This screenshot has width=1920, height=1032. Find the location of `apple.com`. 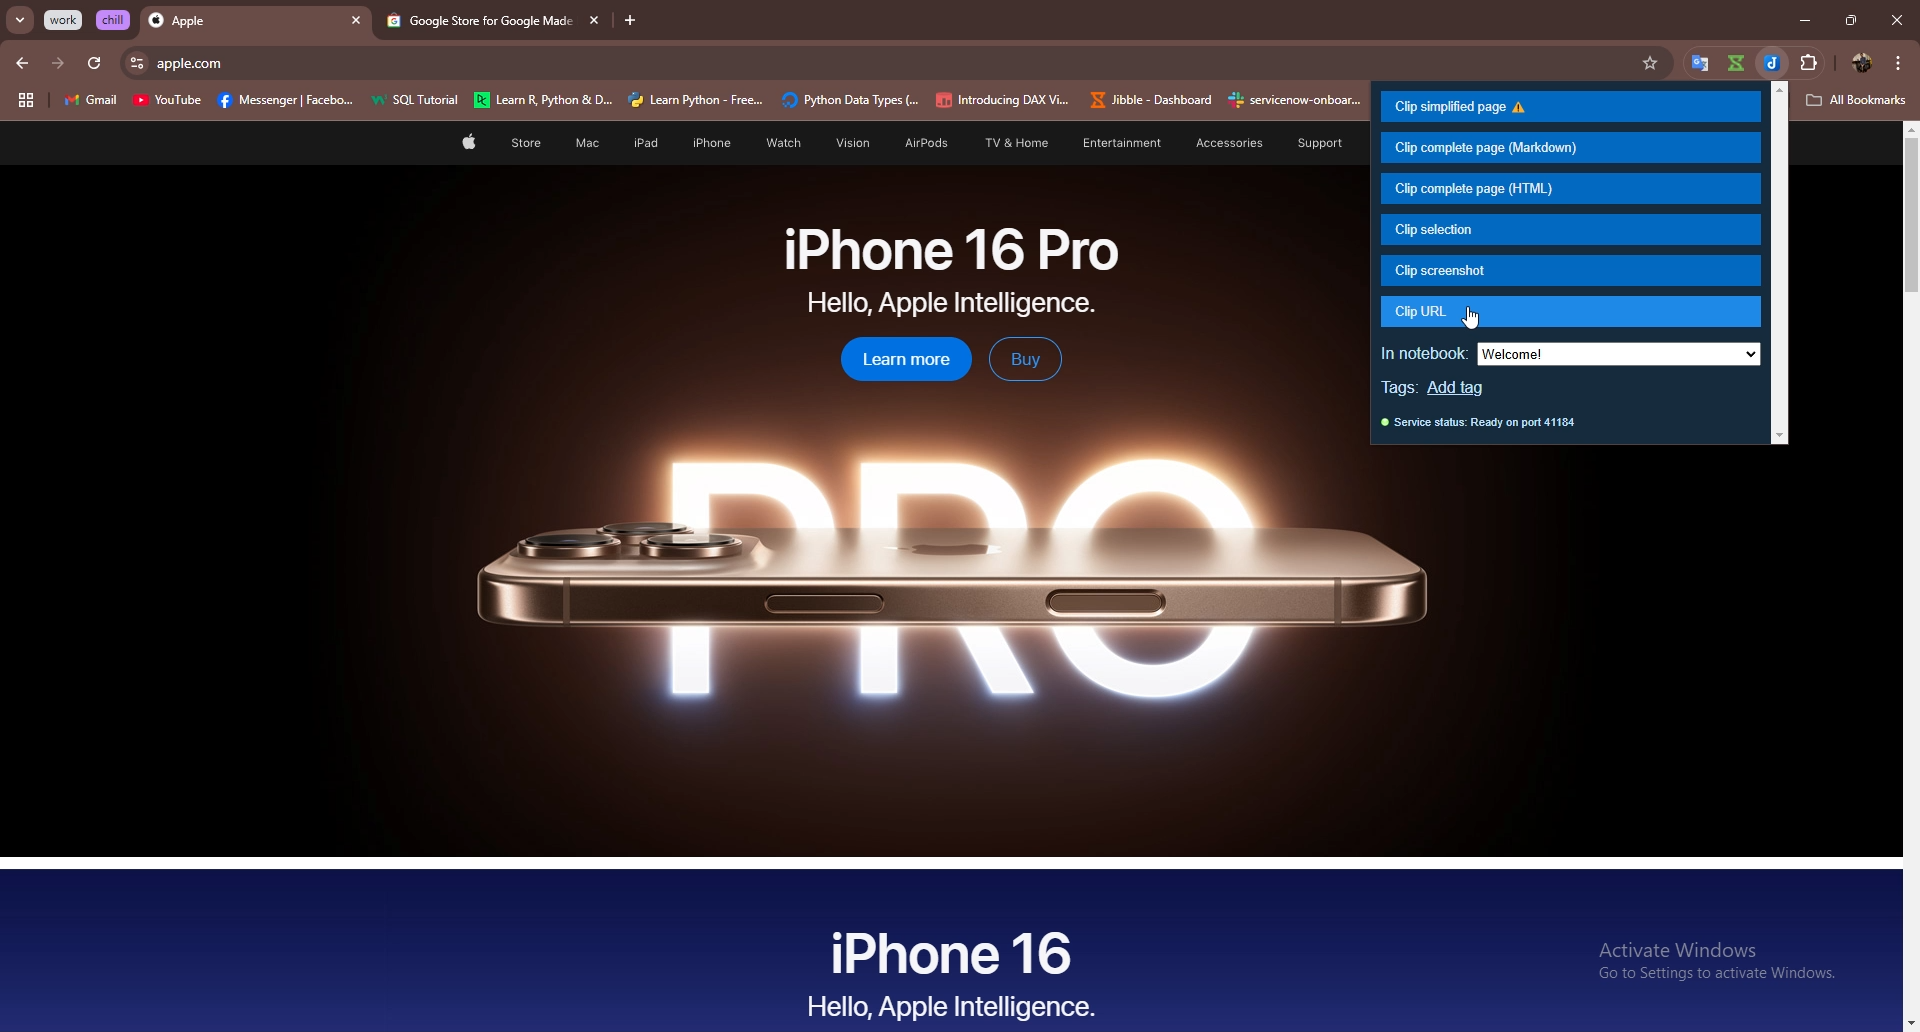

apple.com is located at coordinates (895, 63).